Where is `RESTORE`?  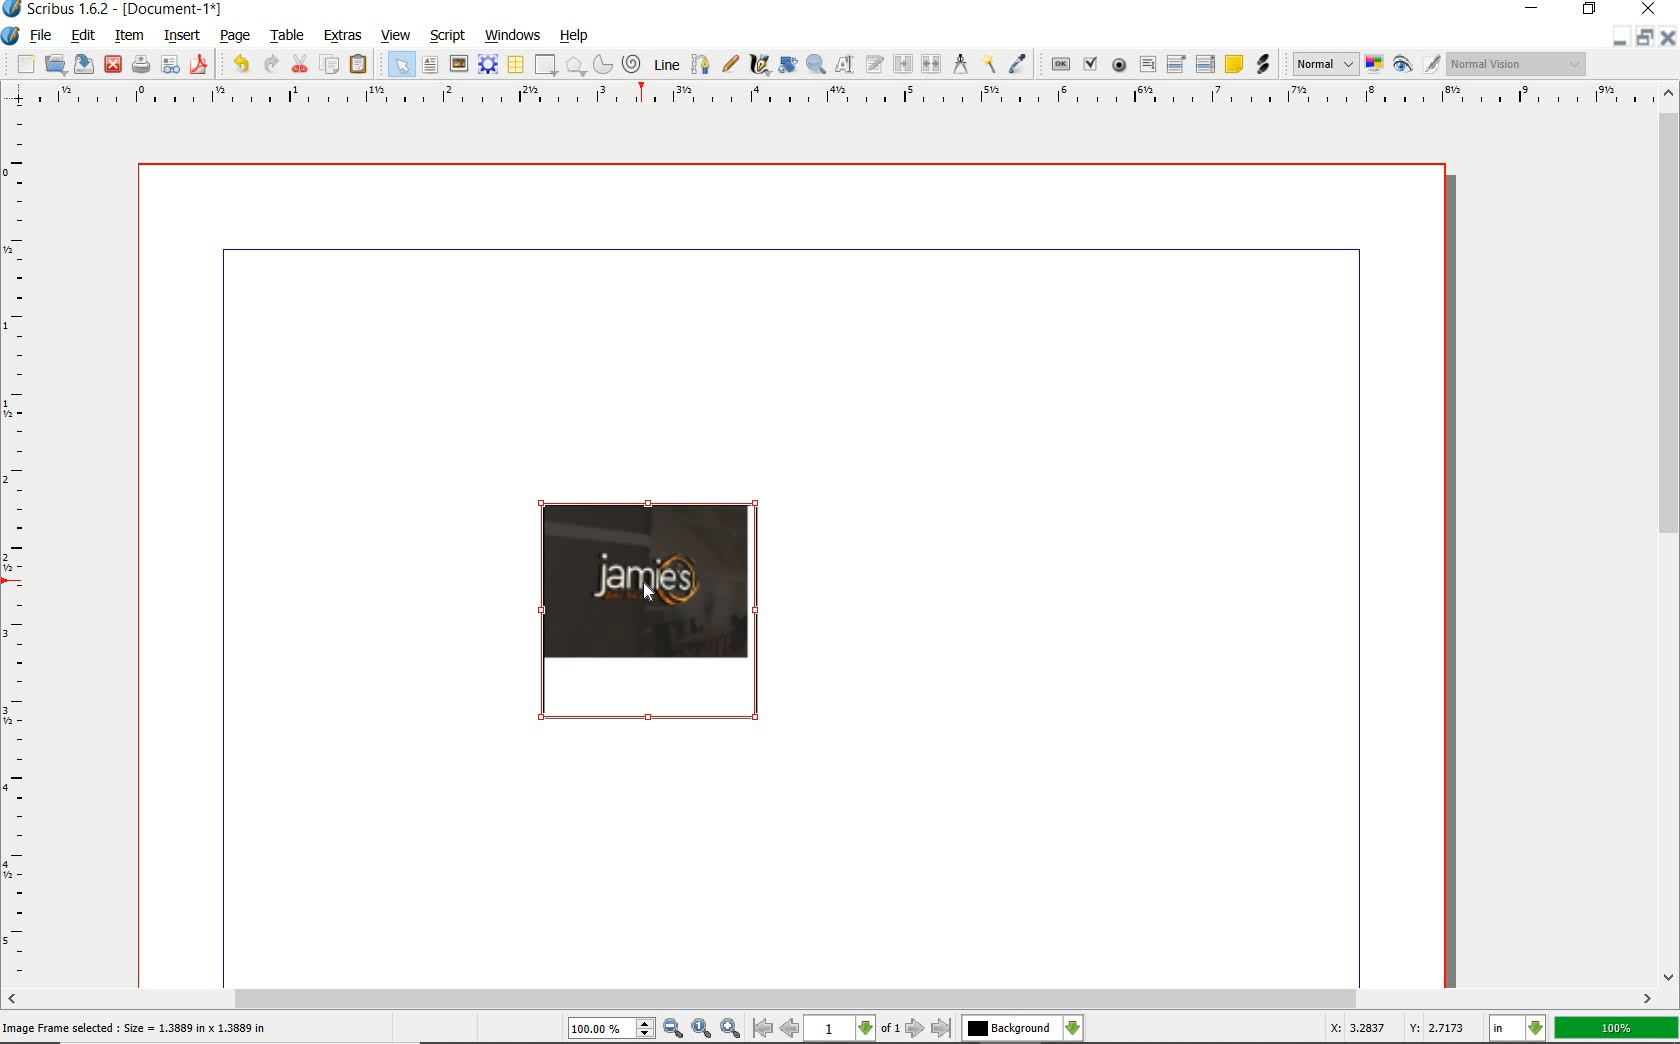
RESTORE is located at coordinates (1590, 10).